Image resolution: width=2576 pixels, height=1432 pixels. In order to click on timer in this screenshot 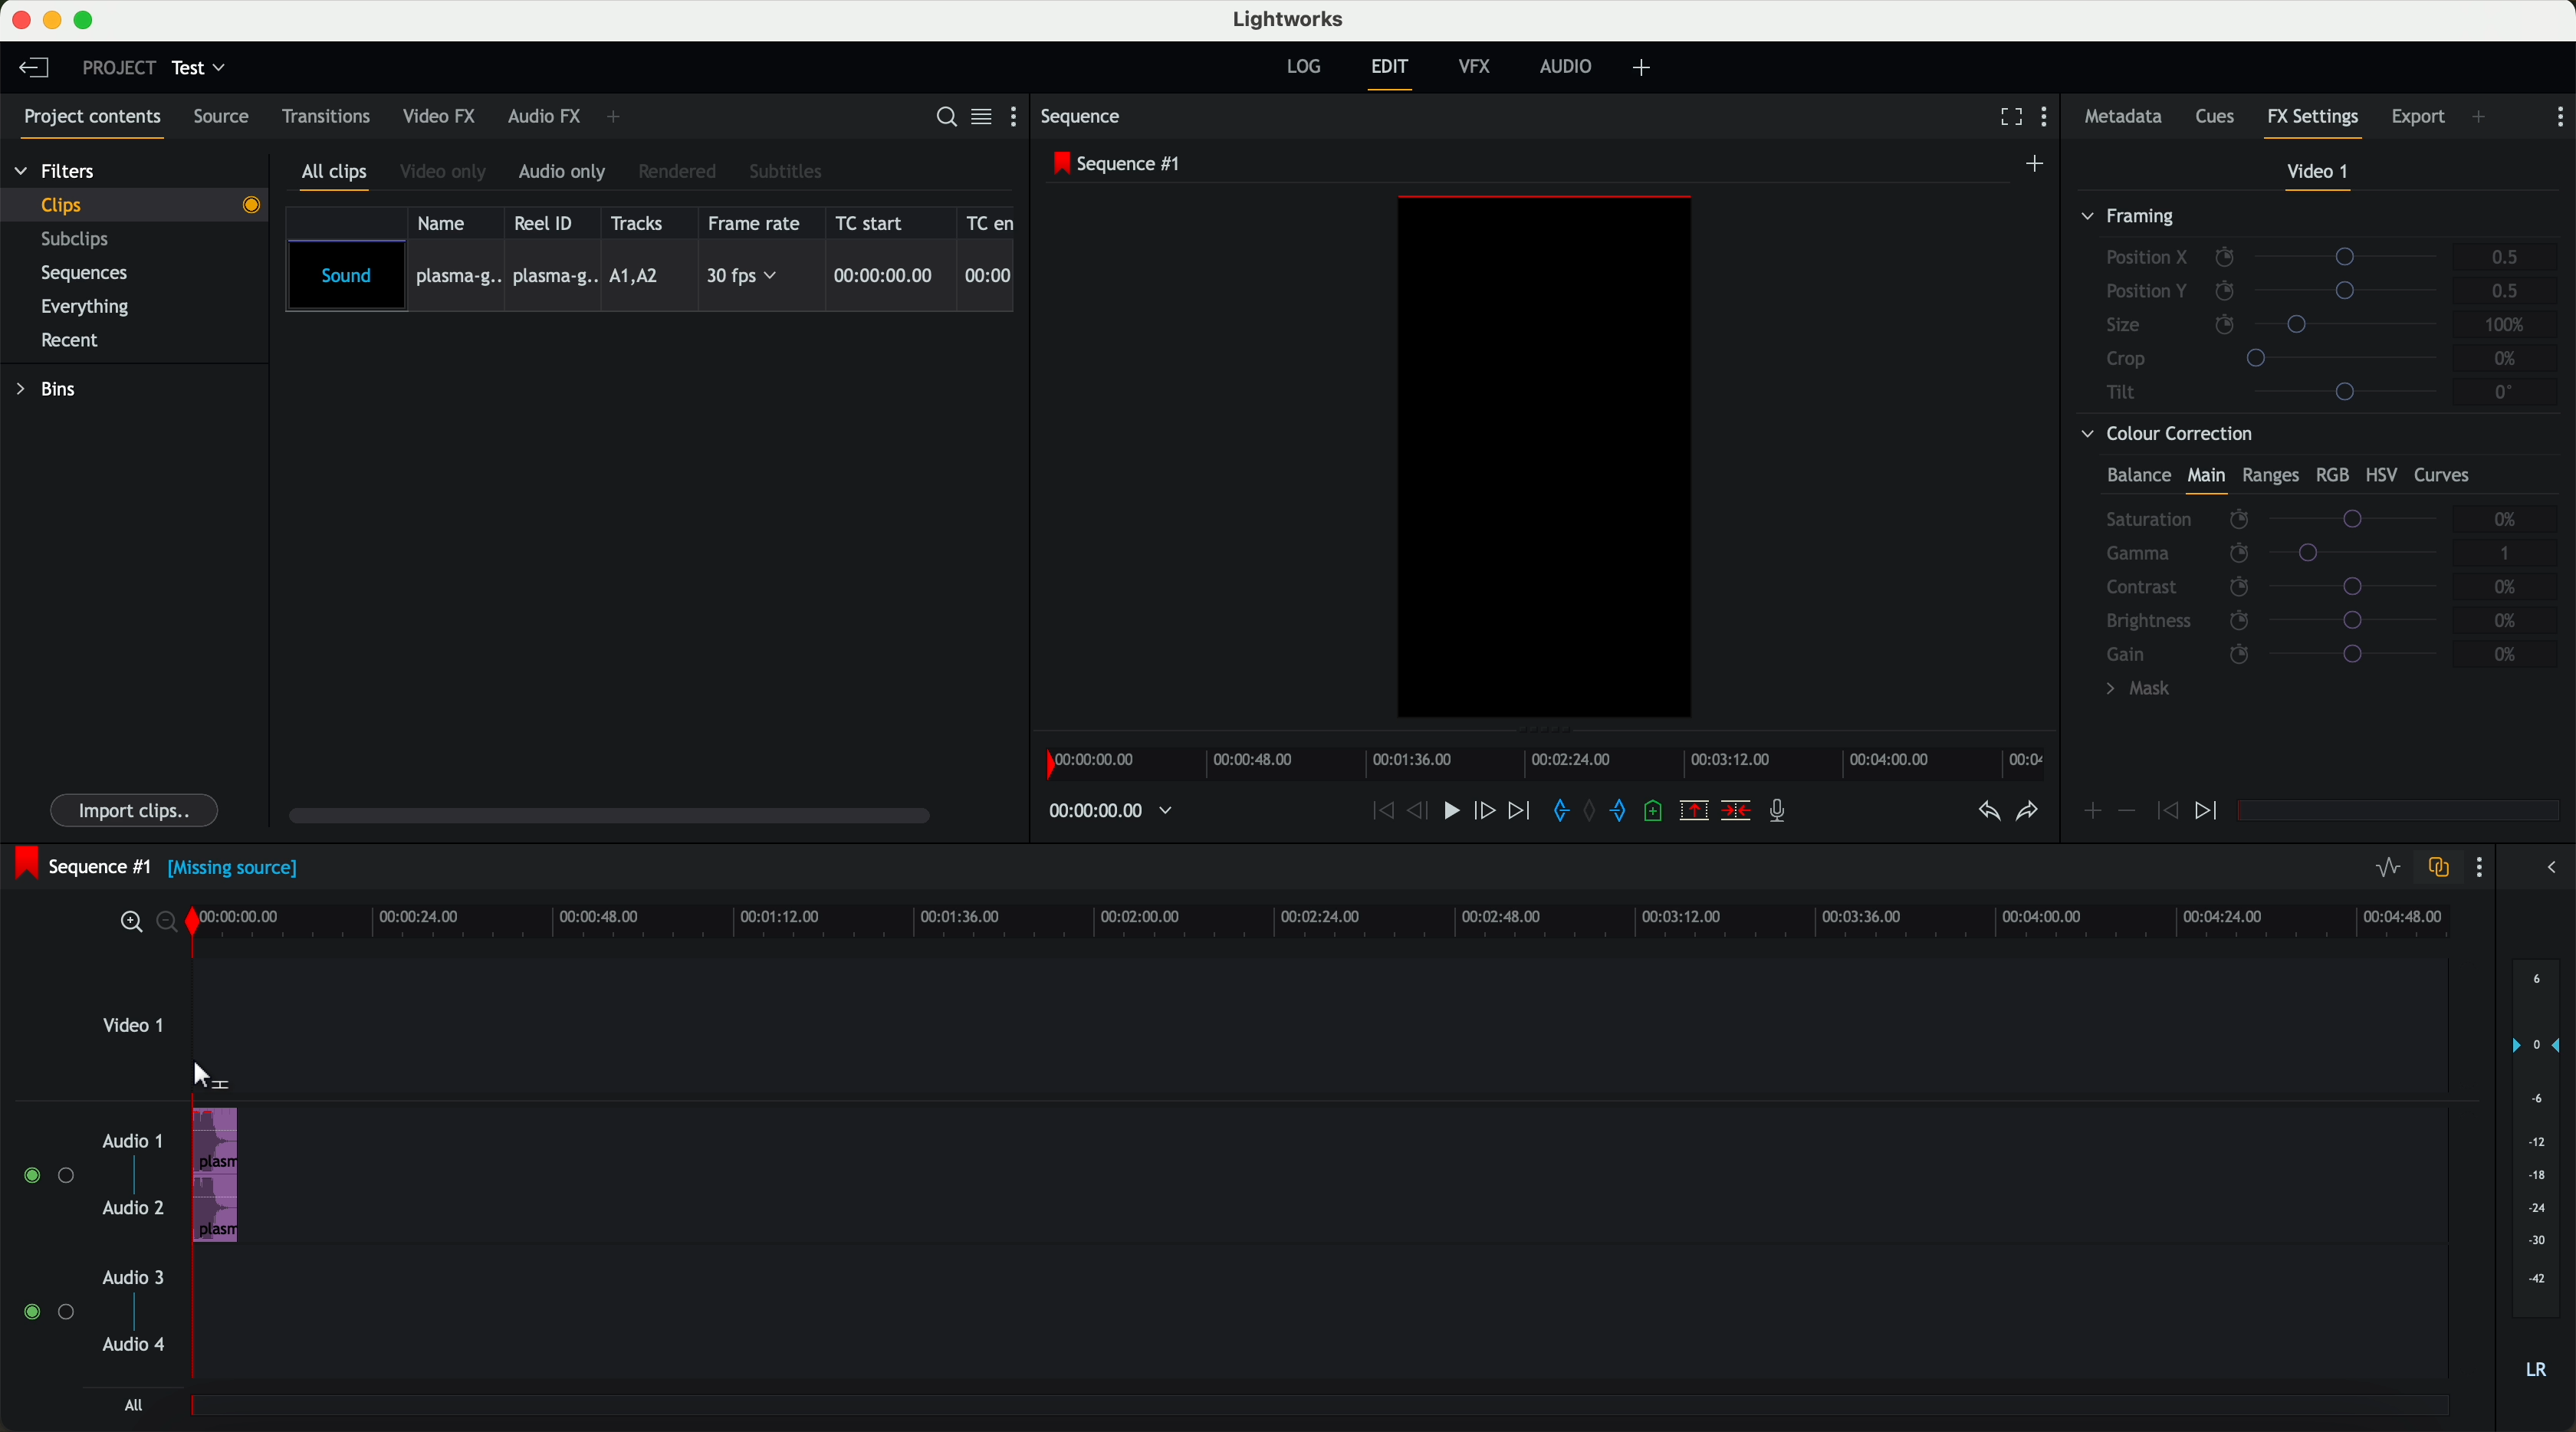, I will do `click(1108, 811)`.